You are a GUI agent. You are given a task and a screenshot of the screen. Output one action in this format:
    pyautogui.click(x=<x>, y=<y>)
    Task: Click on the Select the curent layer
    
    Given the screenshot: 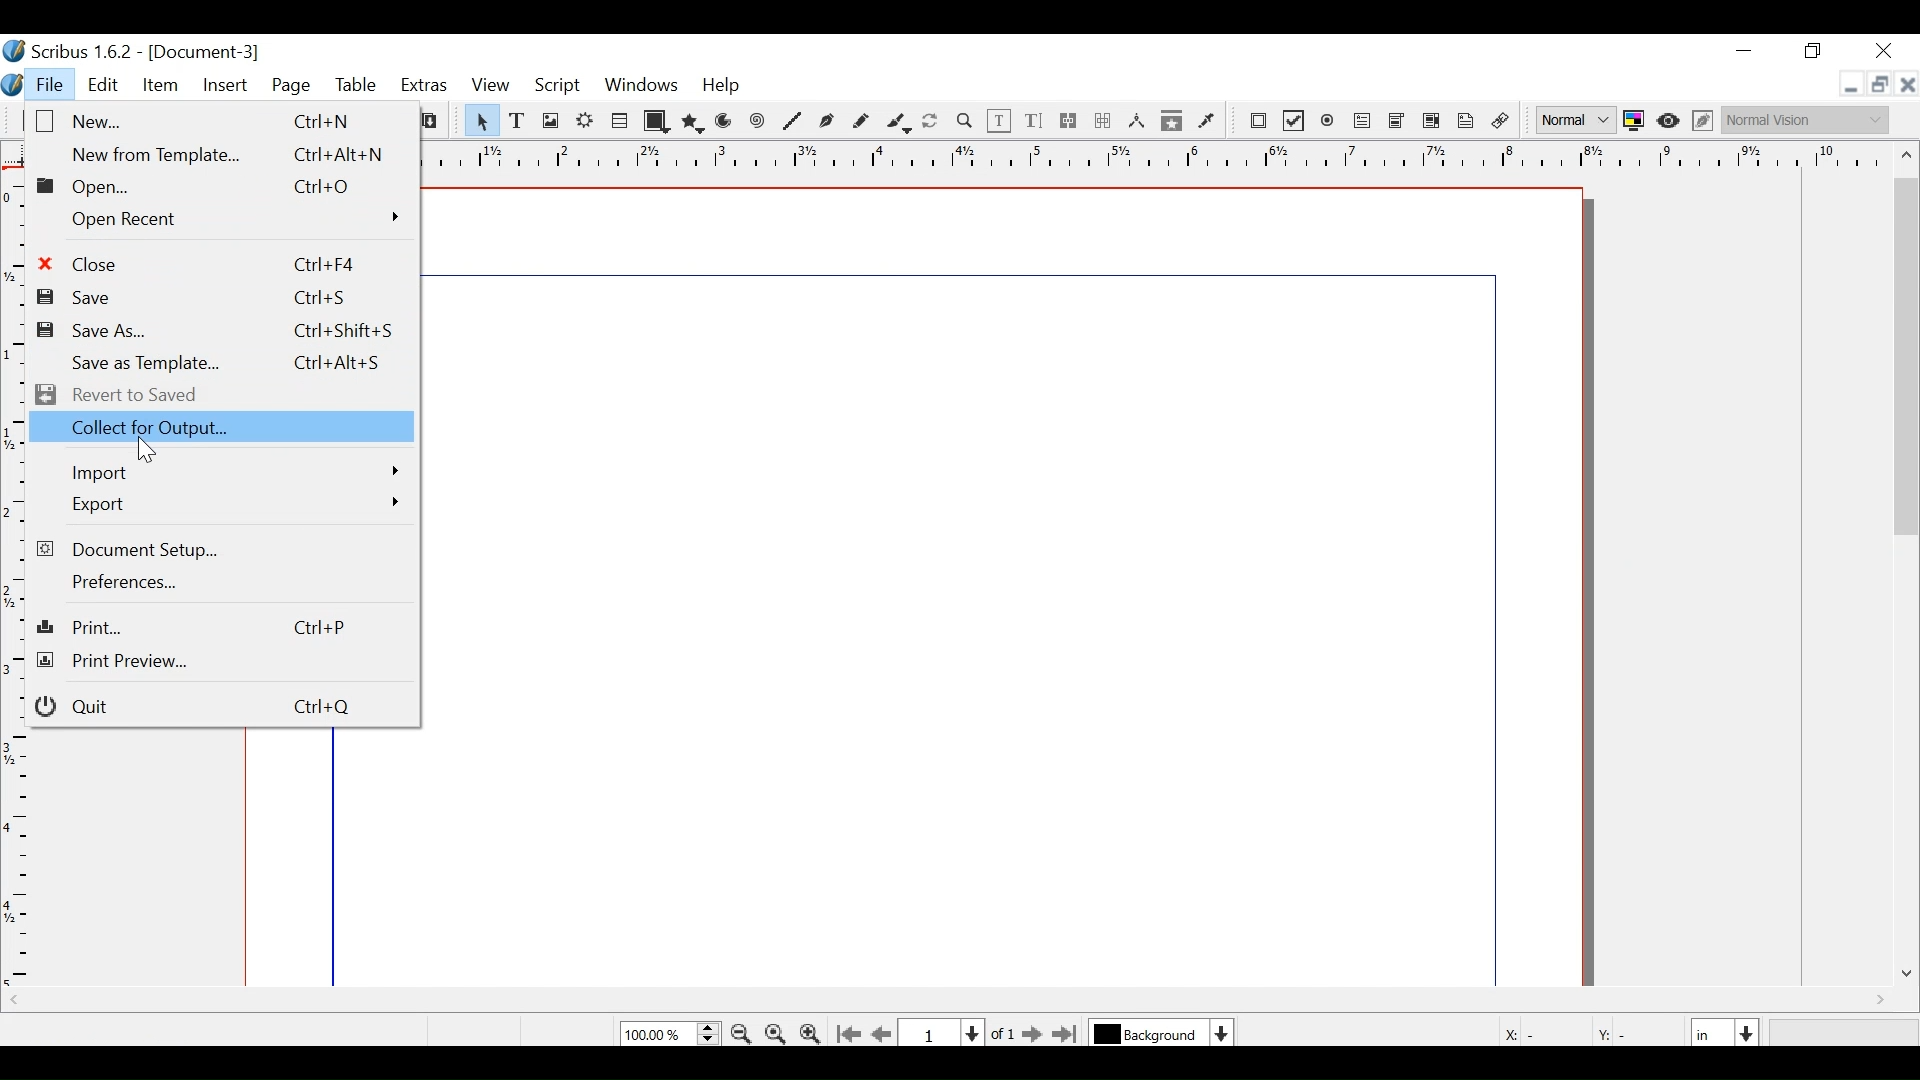 What is the action you would take?
    pyautogui.click(x=1150, y=1033)
    